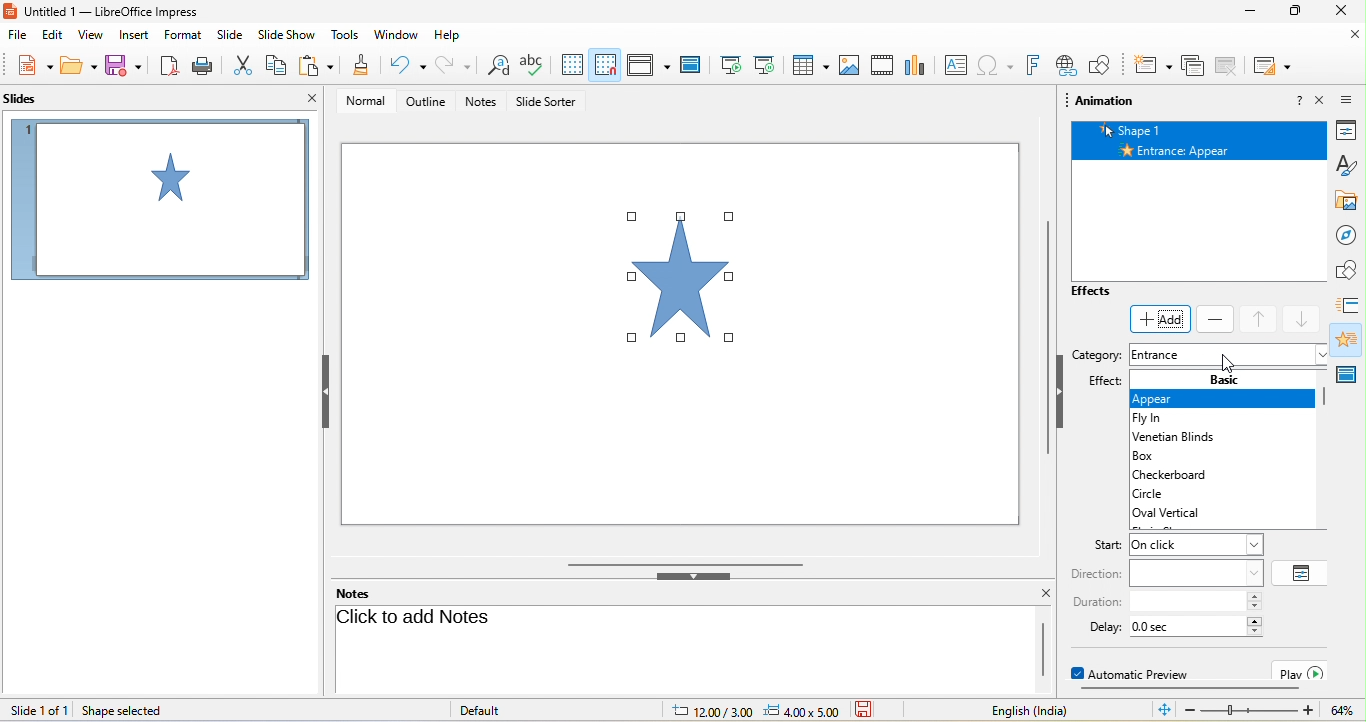 The width and height of the screenshot is (1366, 722). What do you see at coordinates (1302, 671) in the screenshot?
I see `play` at bounding box center [1302, 671].